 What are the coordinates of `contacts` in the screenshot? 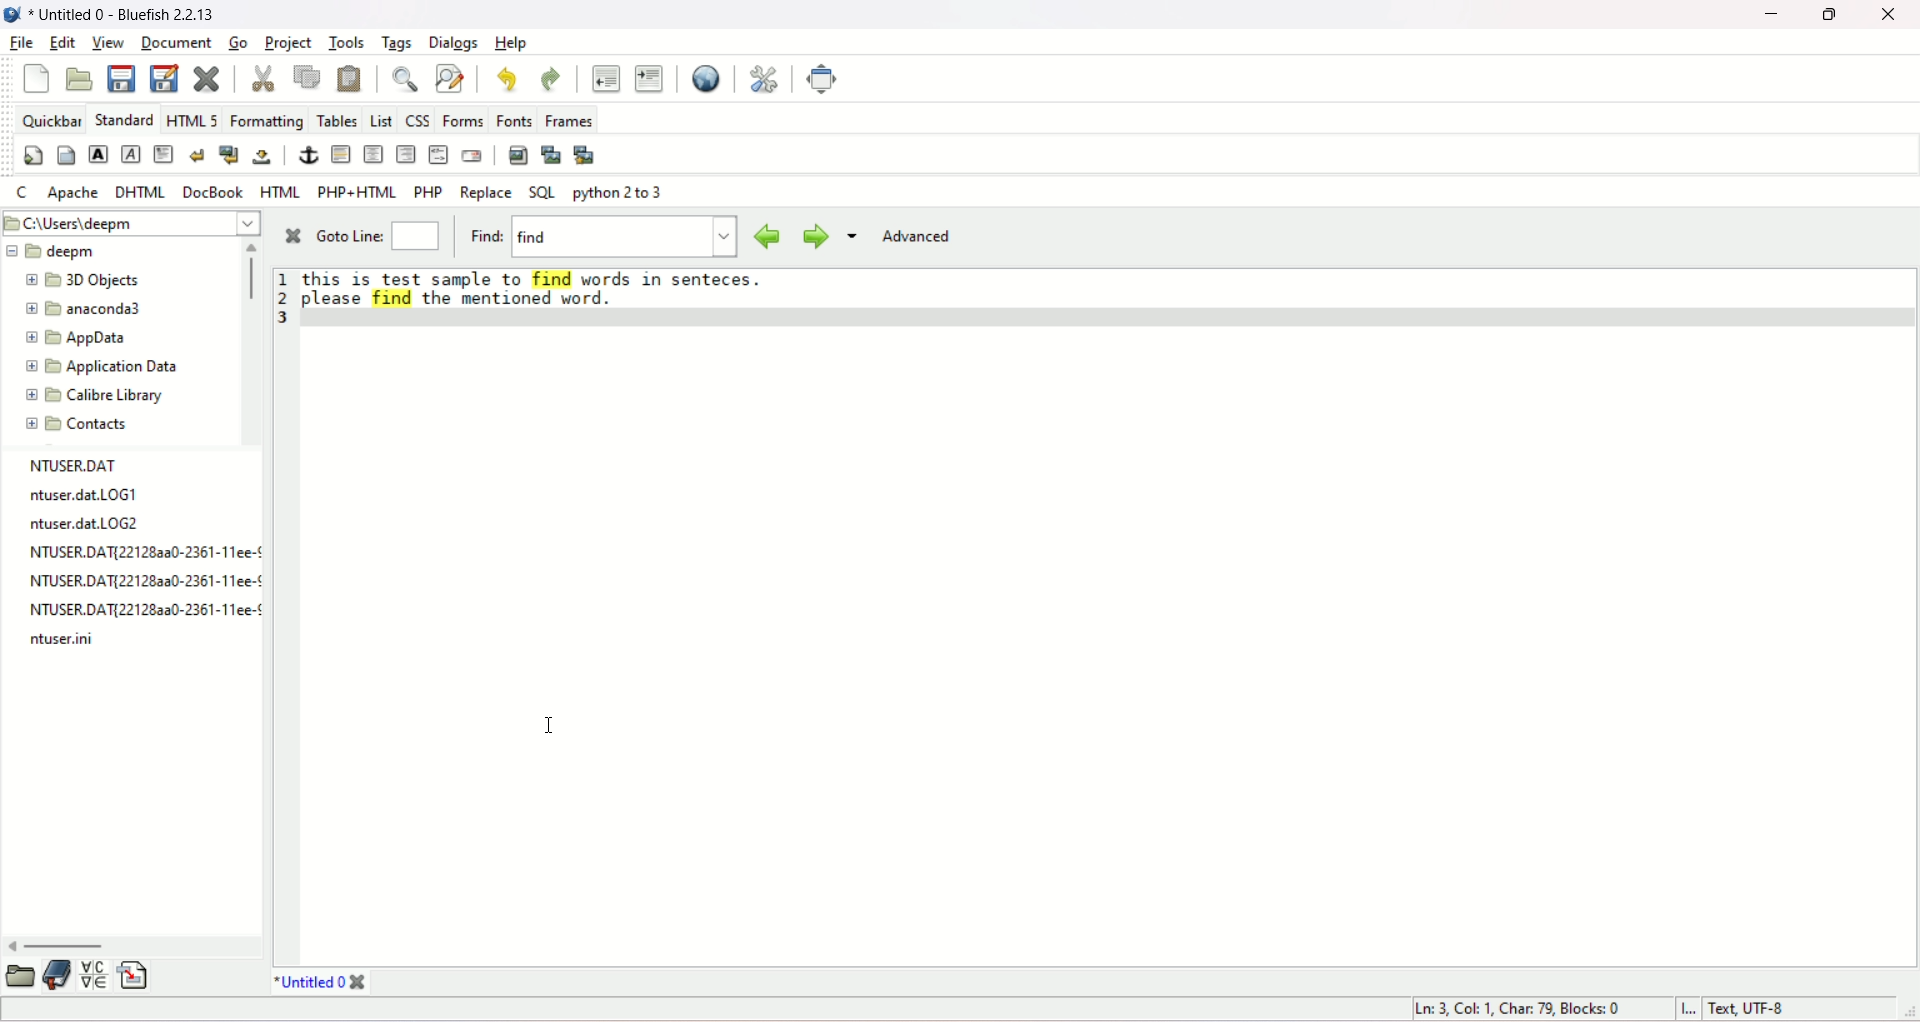 It's located at (82, 424).